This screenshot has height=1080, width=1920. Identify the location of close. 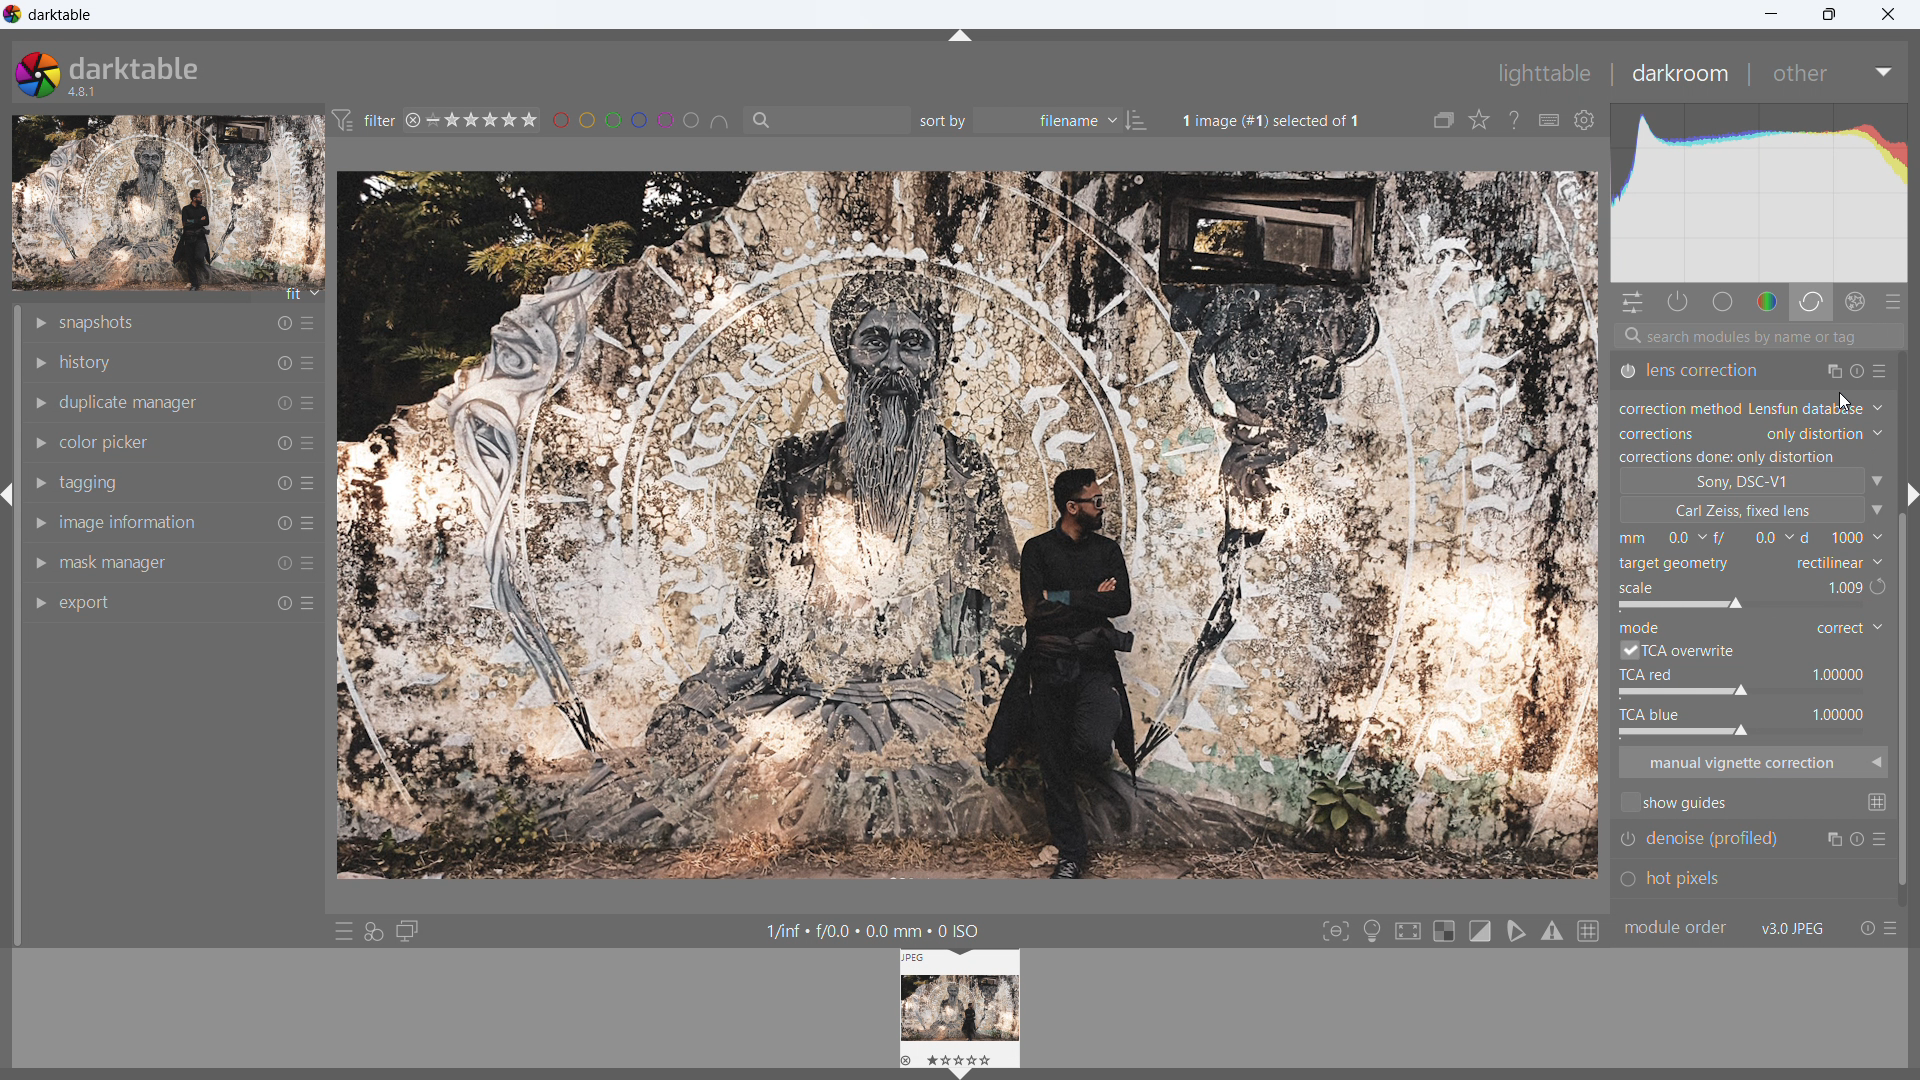
(1887, 14).